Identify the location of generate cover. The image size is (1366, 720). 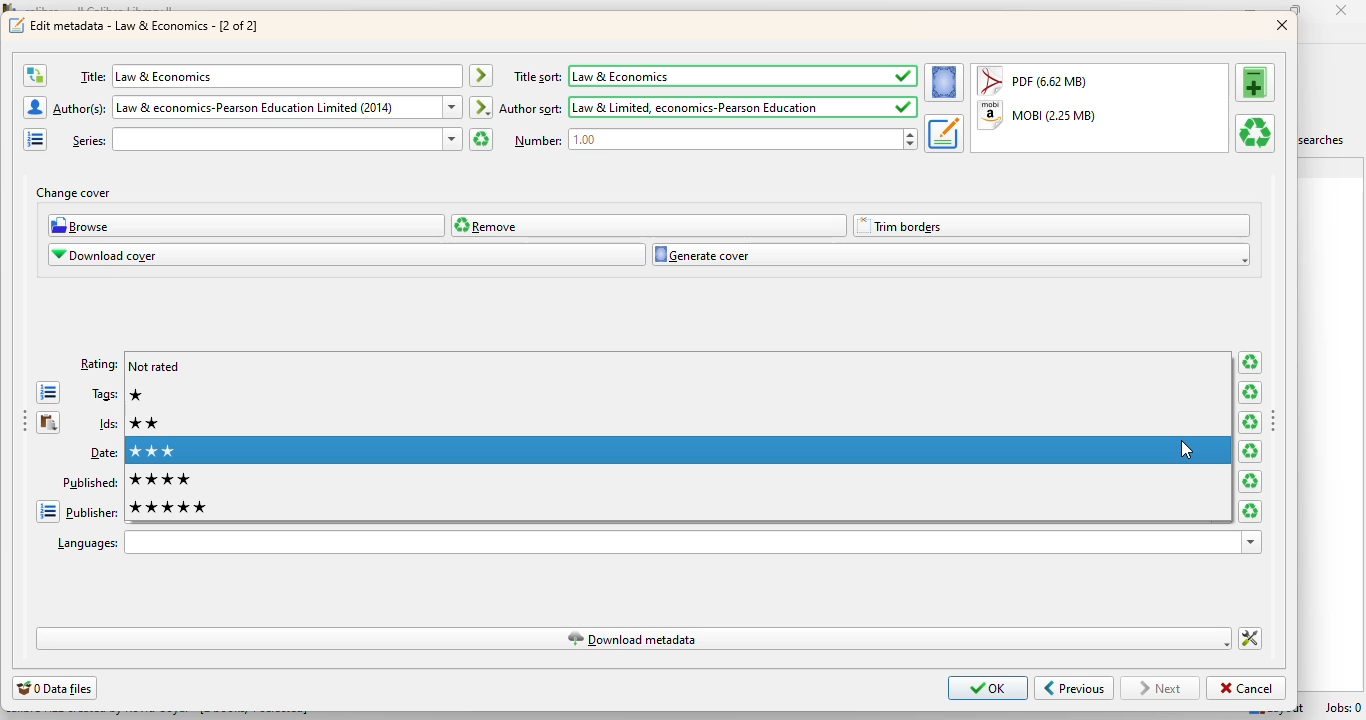
(951, 255).